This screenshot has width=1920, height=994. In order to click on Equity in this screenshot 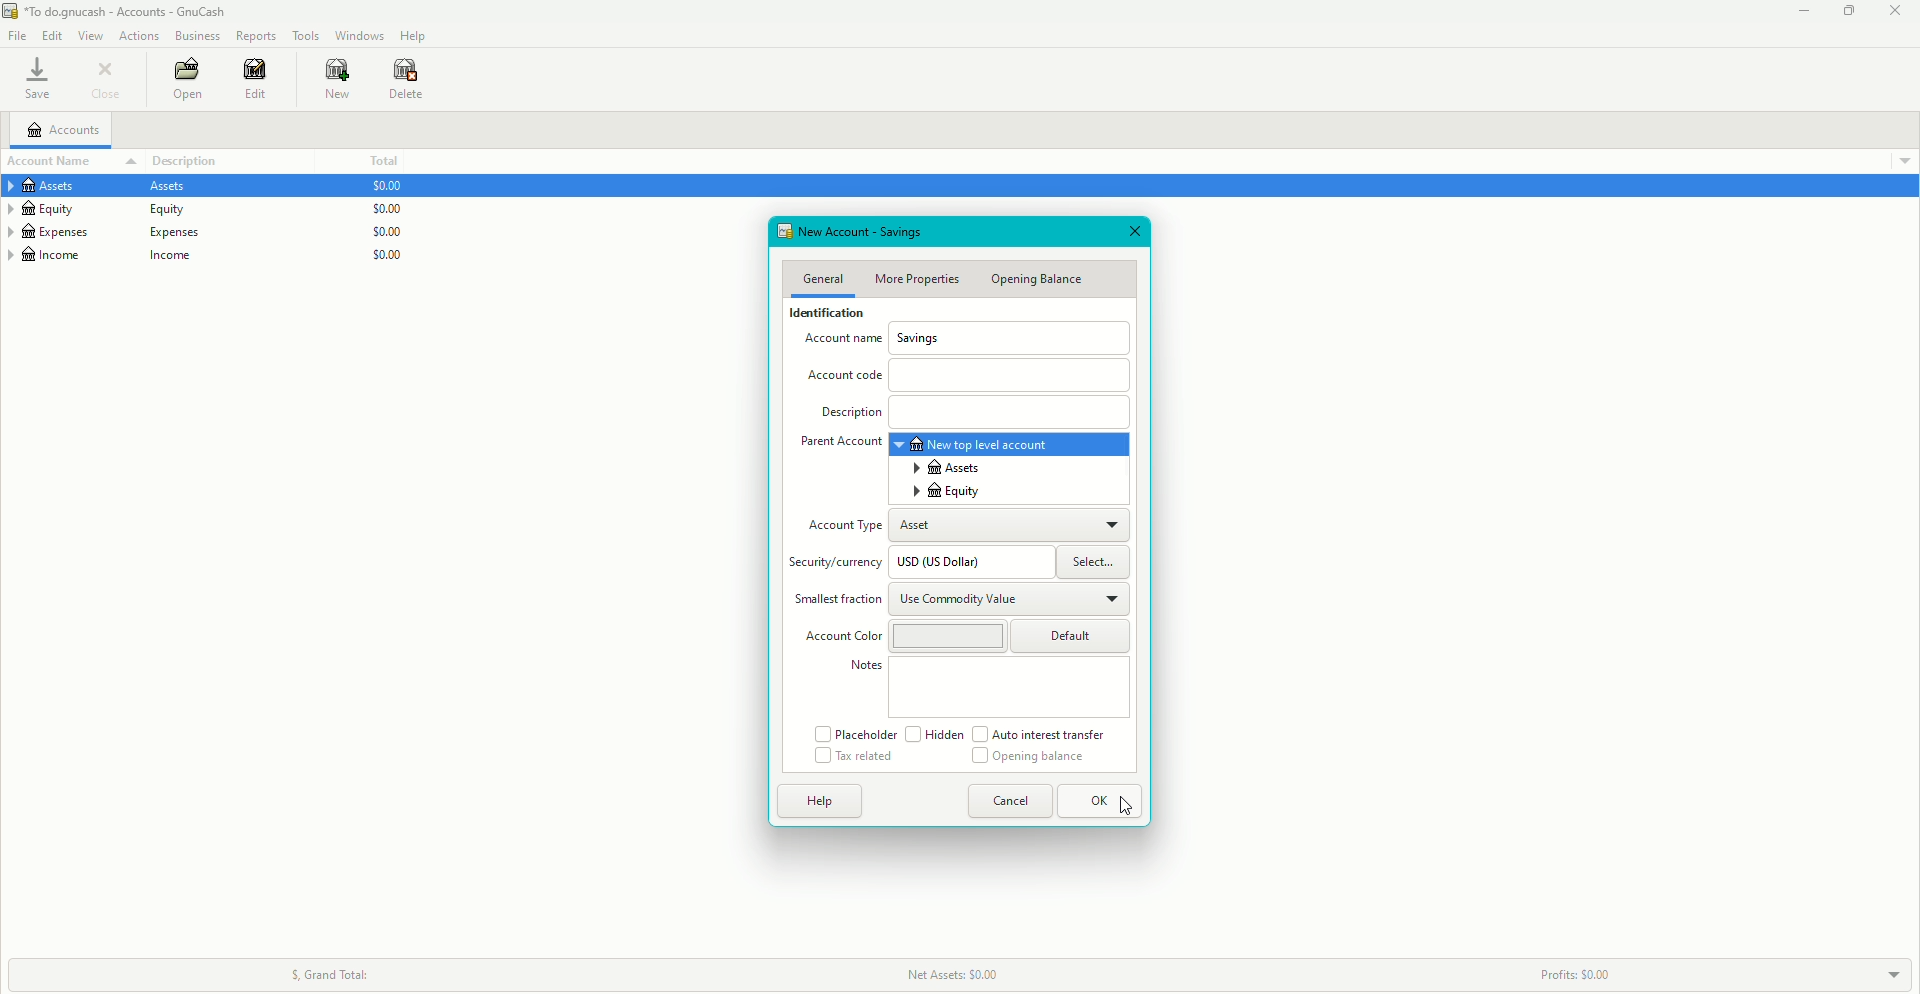, I will do `click(949, 492)`.